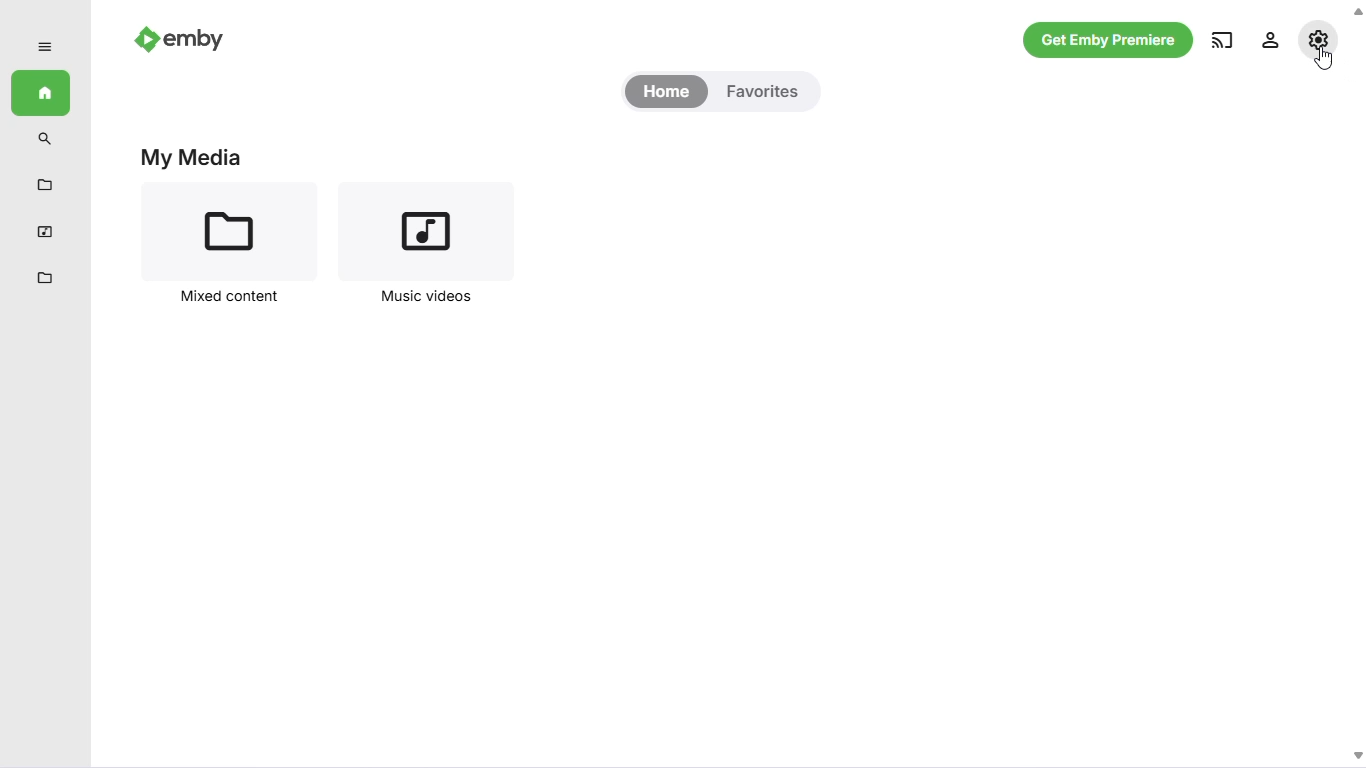  What do you see at coordinates (765, 92) in the screenshot?
I see `favorites` at bounding box center [765, 92].